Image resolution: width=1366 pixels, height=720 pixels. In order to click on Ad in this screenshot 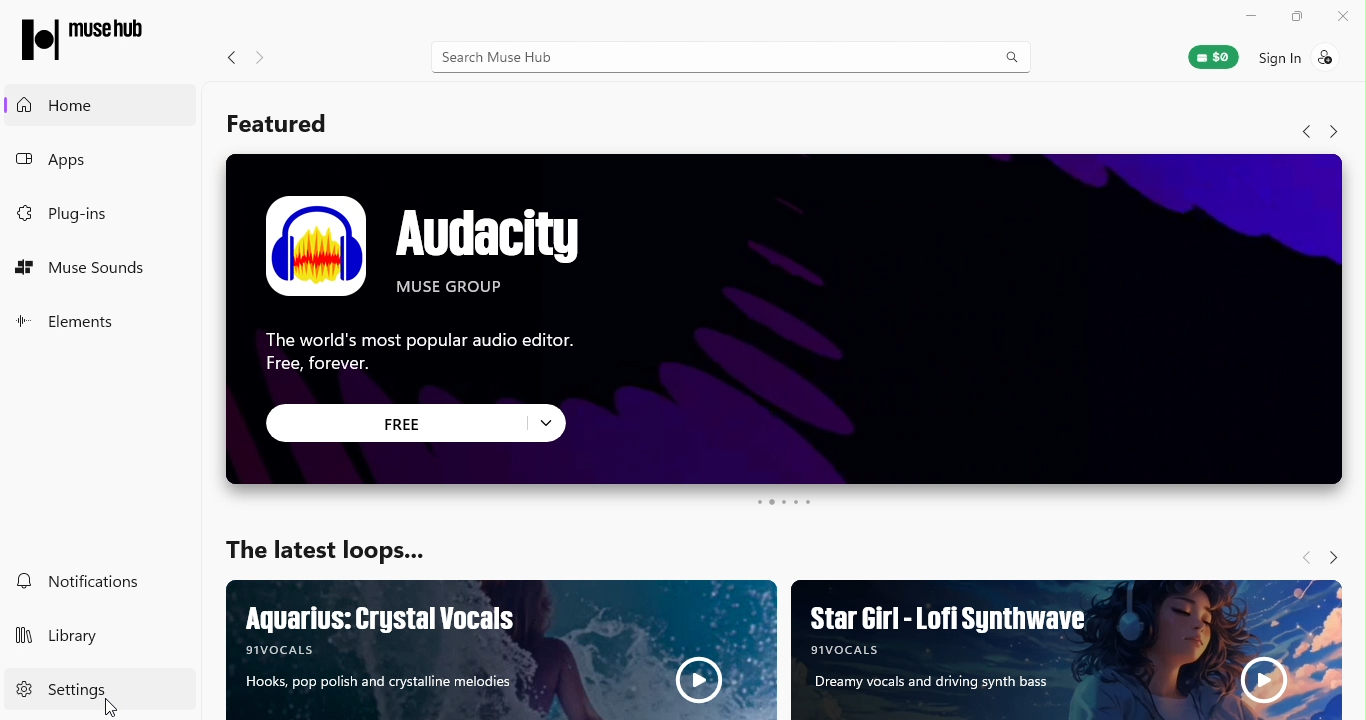, I will do `click(1067, 651)`.